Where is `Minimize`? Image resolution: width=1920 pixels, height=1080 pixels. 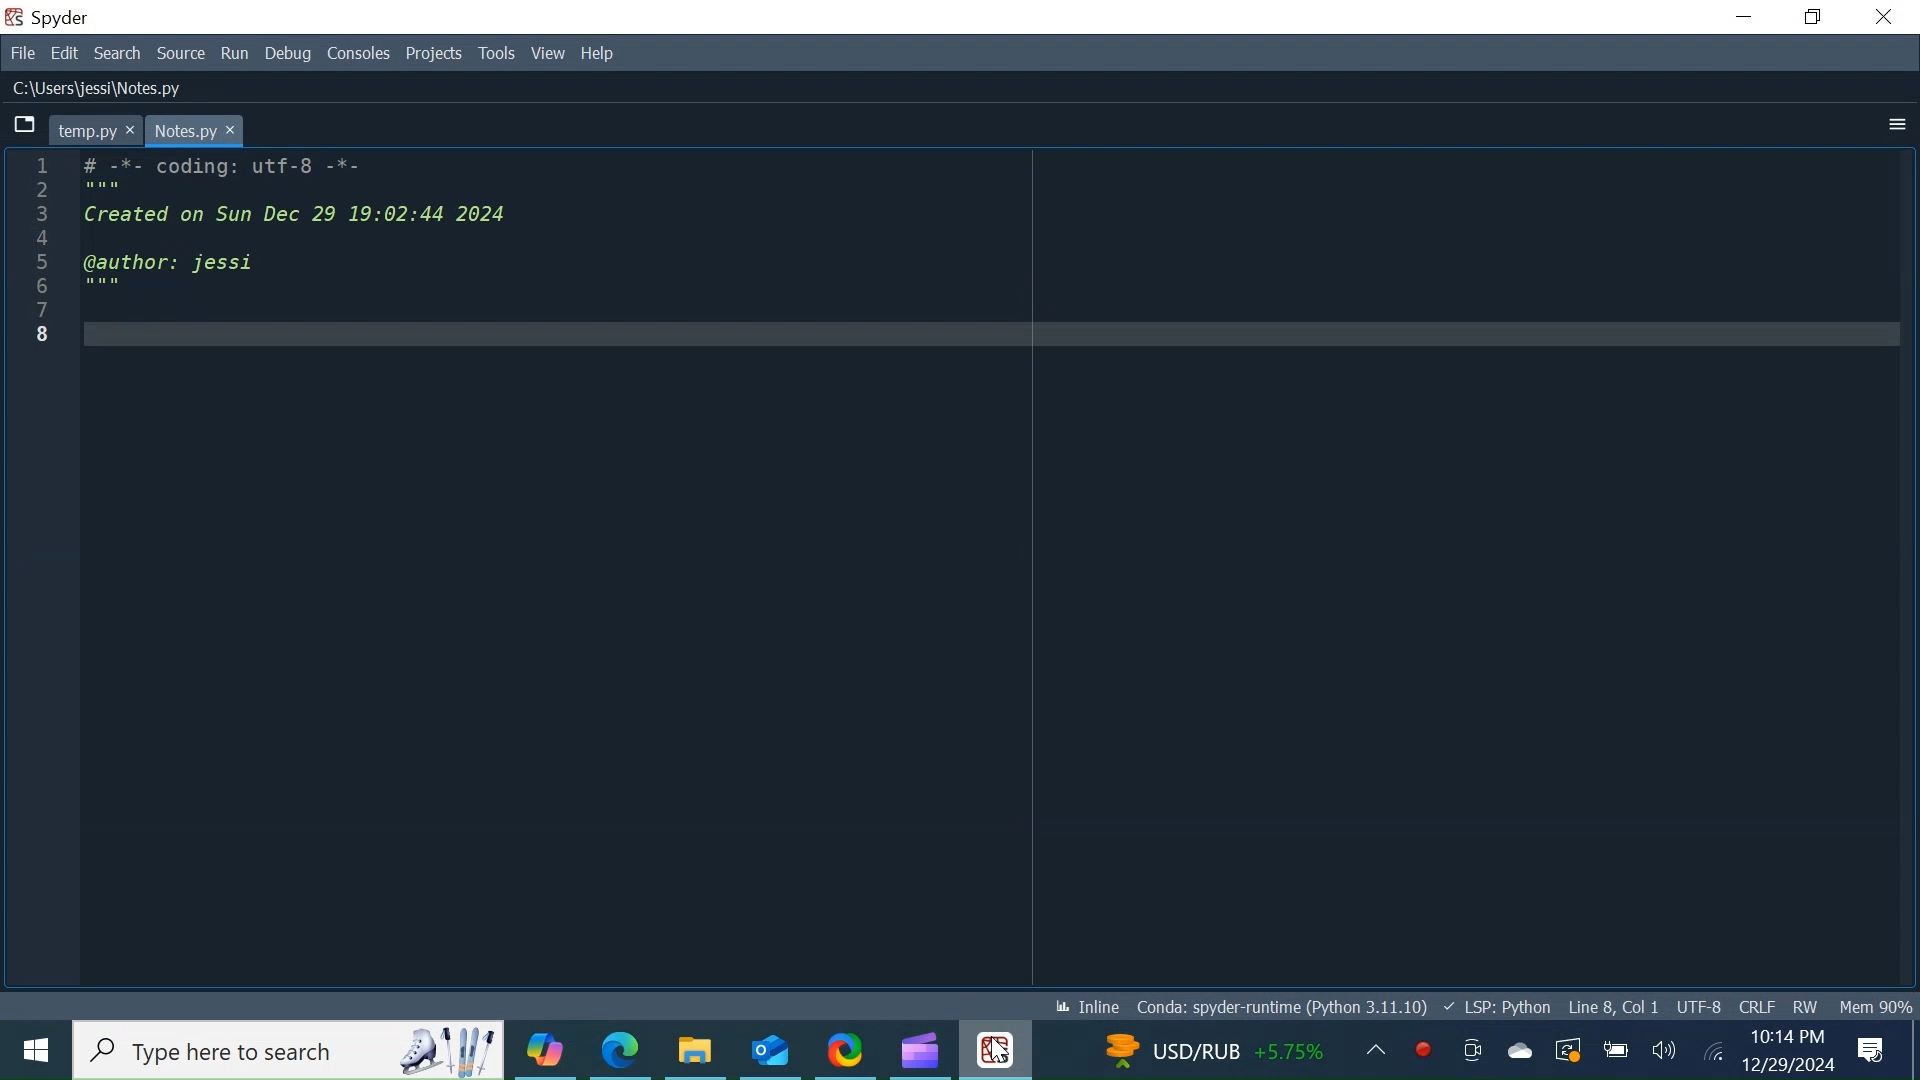 Minimize is located at coordinates (1743, 16).